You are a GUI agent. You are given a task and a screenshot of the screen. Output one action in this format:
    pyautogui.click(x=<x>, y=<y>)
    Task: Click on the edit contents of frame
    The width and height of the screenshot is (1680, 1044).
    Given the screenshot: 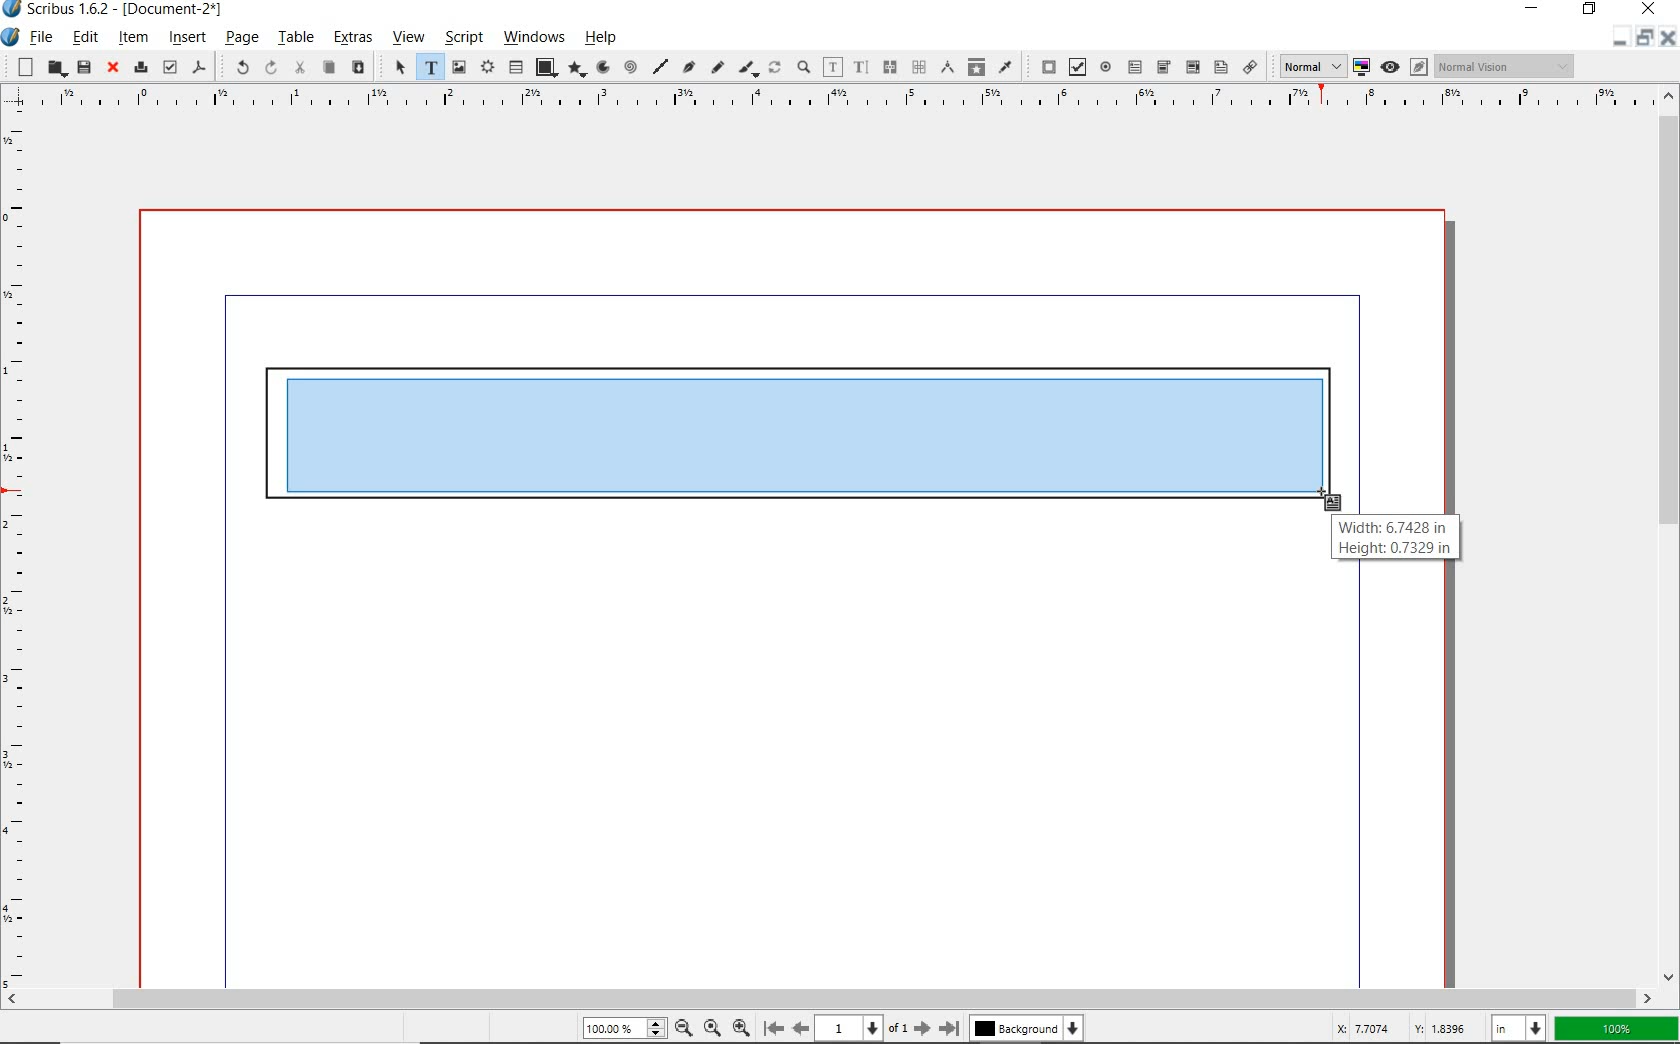 What is the action you would take?
    pyautogui.click(x=832, y=67)
    